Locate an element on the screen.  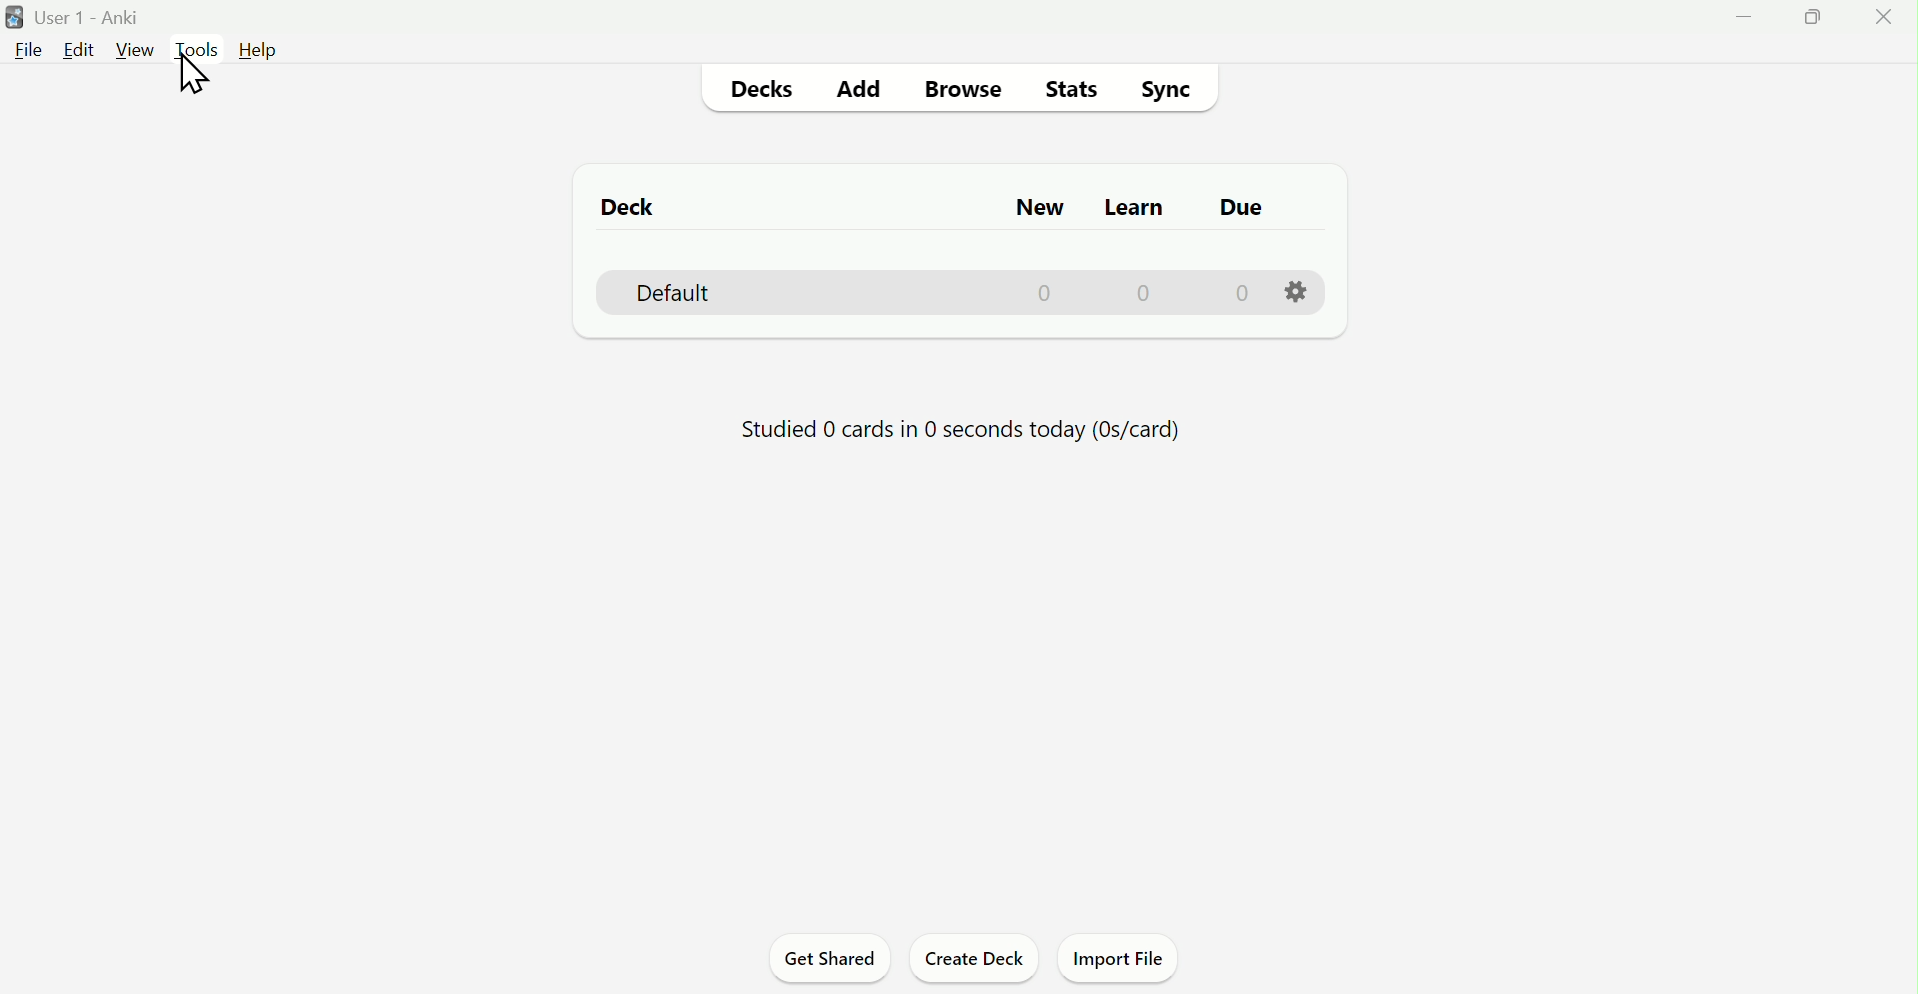
Add is located at coordinates (861, 89).